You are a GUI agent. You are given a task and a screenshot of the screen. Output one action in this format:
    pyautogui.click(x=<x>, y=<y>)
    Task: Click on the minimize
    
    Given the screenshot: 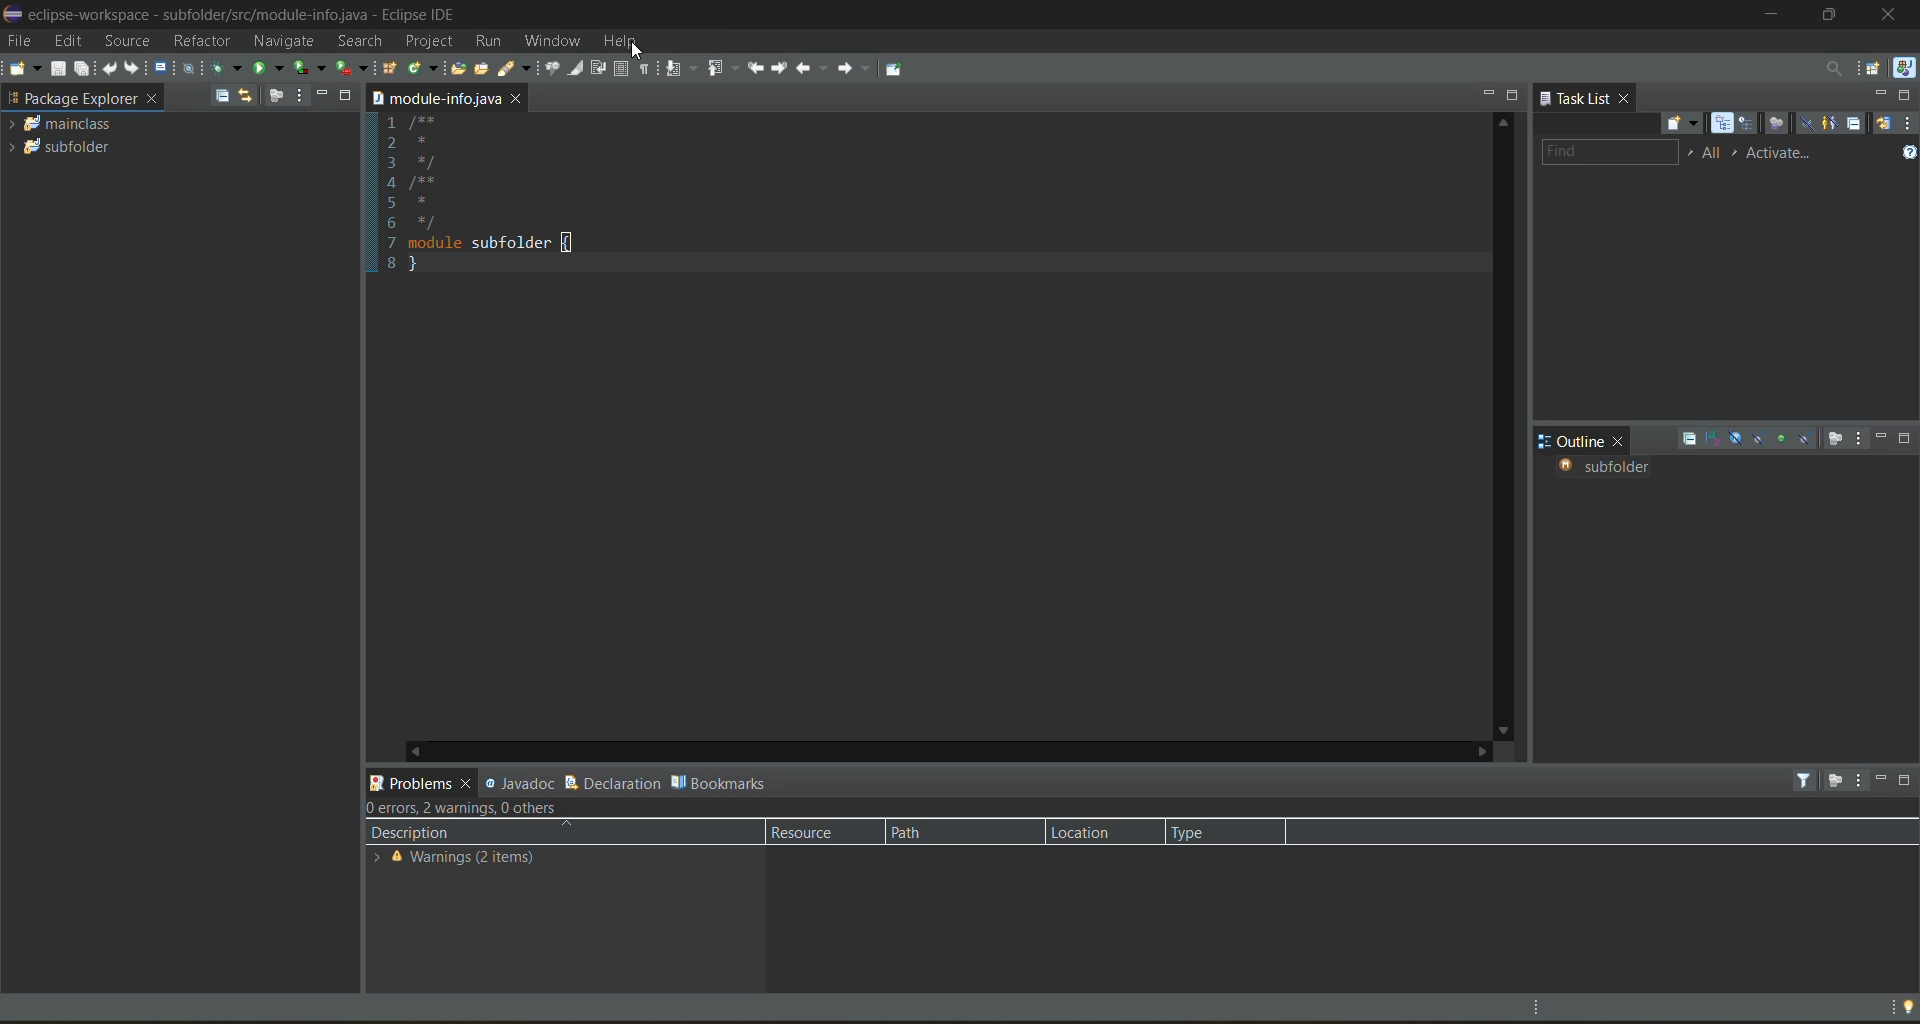 What is the action you would take?
    pyautogui.click(x=1771, y=13)
    